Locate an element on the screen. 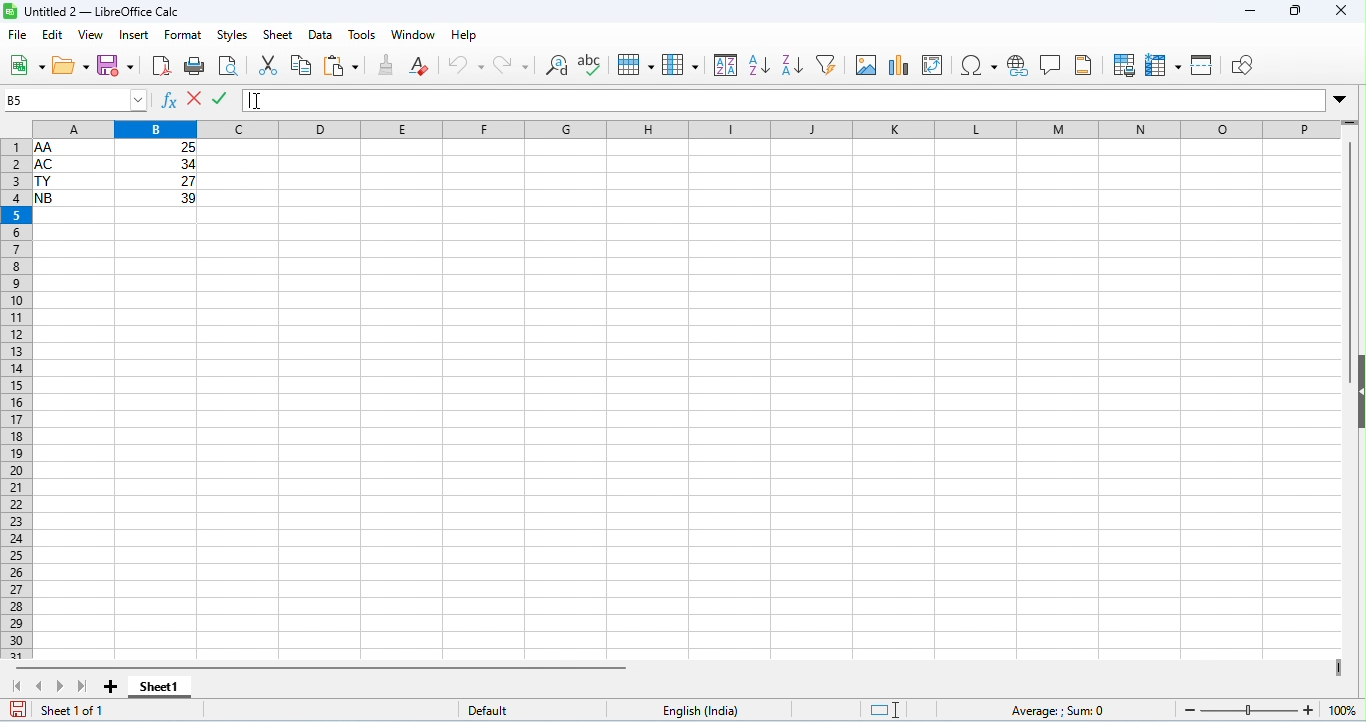 The image size is (1366, 722). print is located at coordinates (194, 68).